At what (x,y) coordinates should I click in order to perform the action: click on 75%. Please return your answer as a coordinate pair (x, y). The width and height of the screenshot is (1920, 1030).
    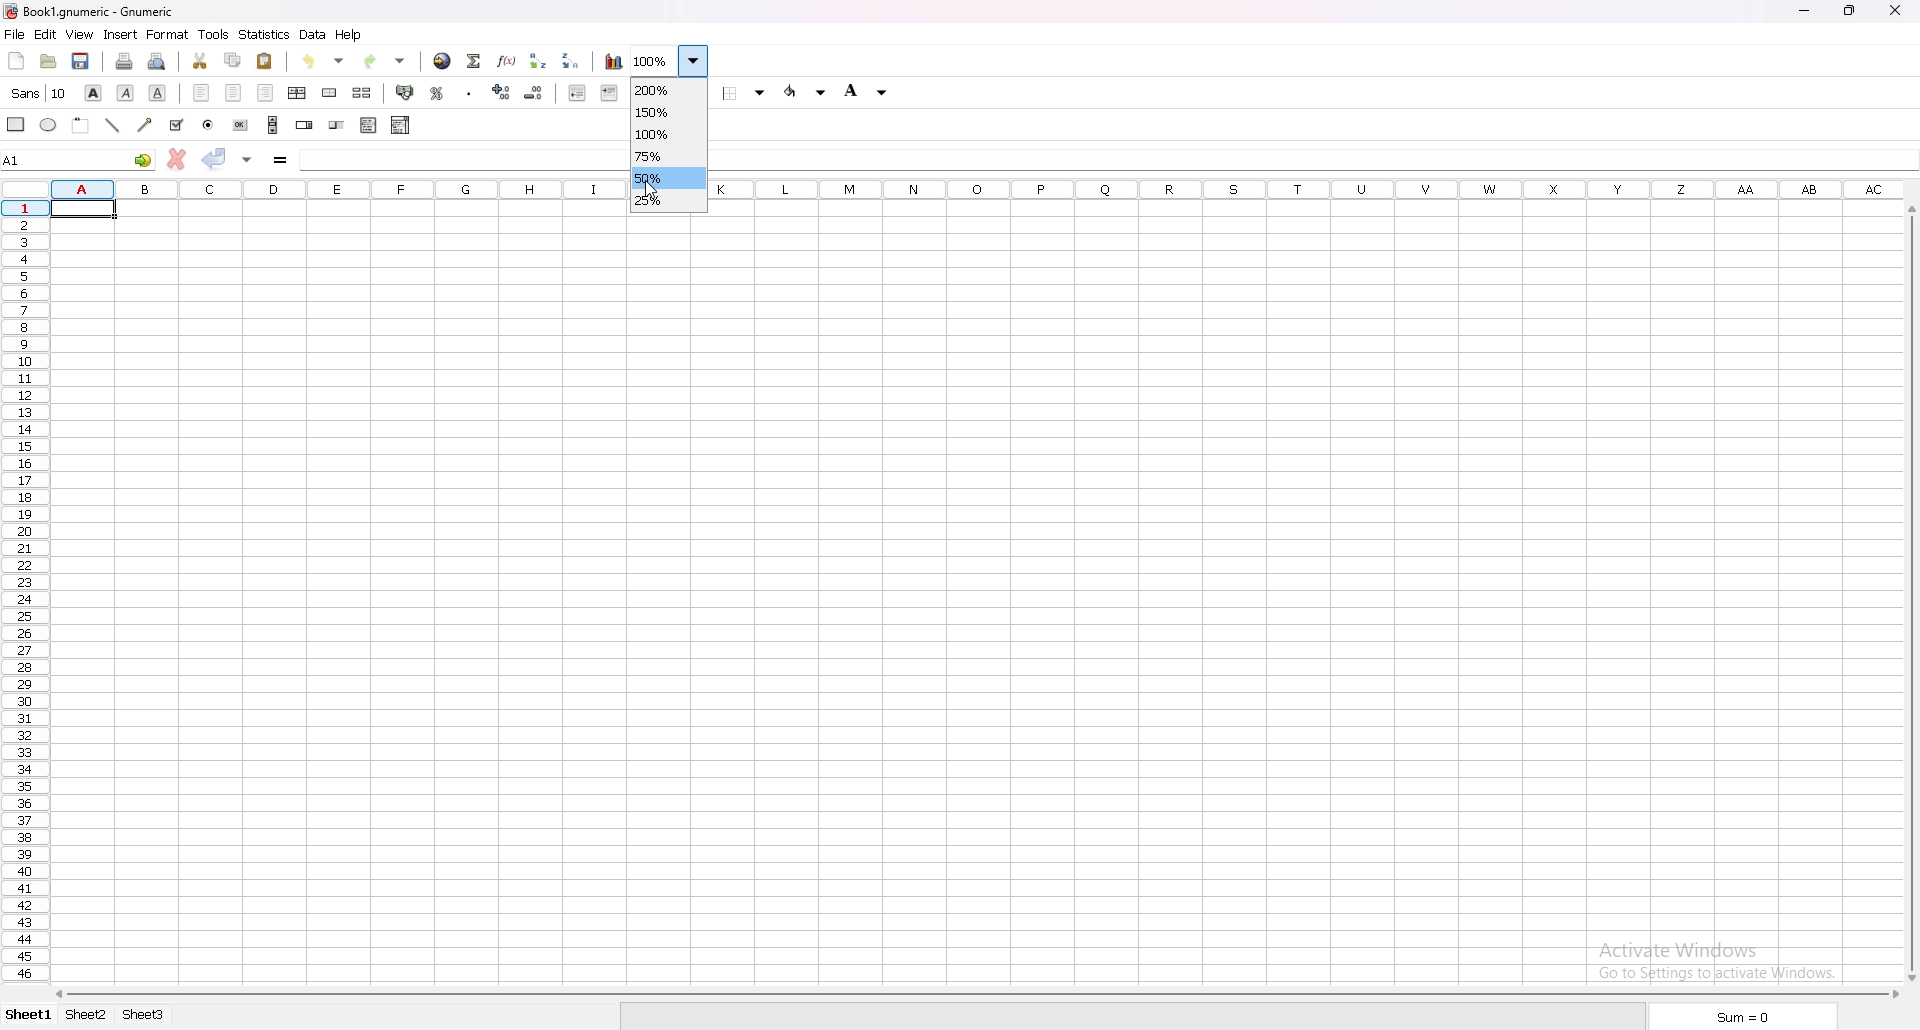
    Looking at the image, I should click on (668, 156).